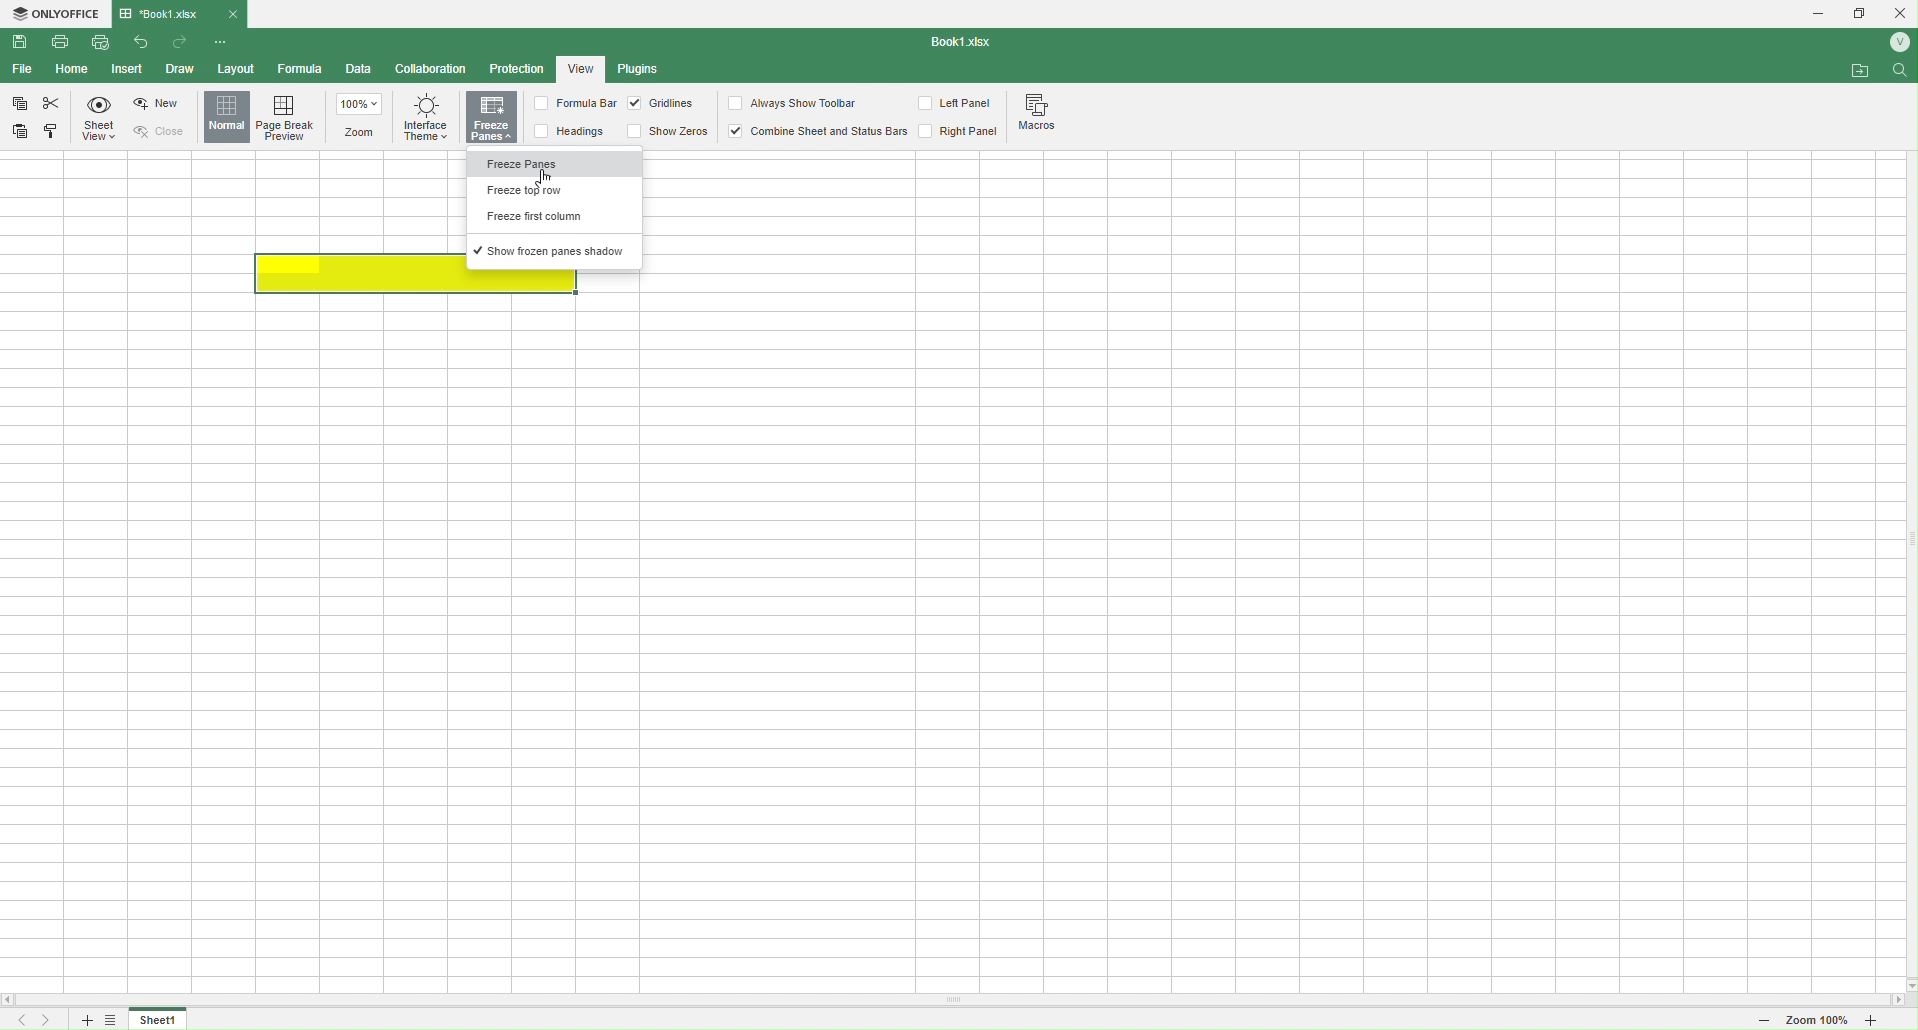 Image resolution: width=1918 pixels, height=1030 pixels. I want to click on Always show toolbar, so click(795, 103).